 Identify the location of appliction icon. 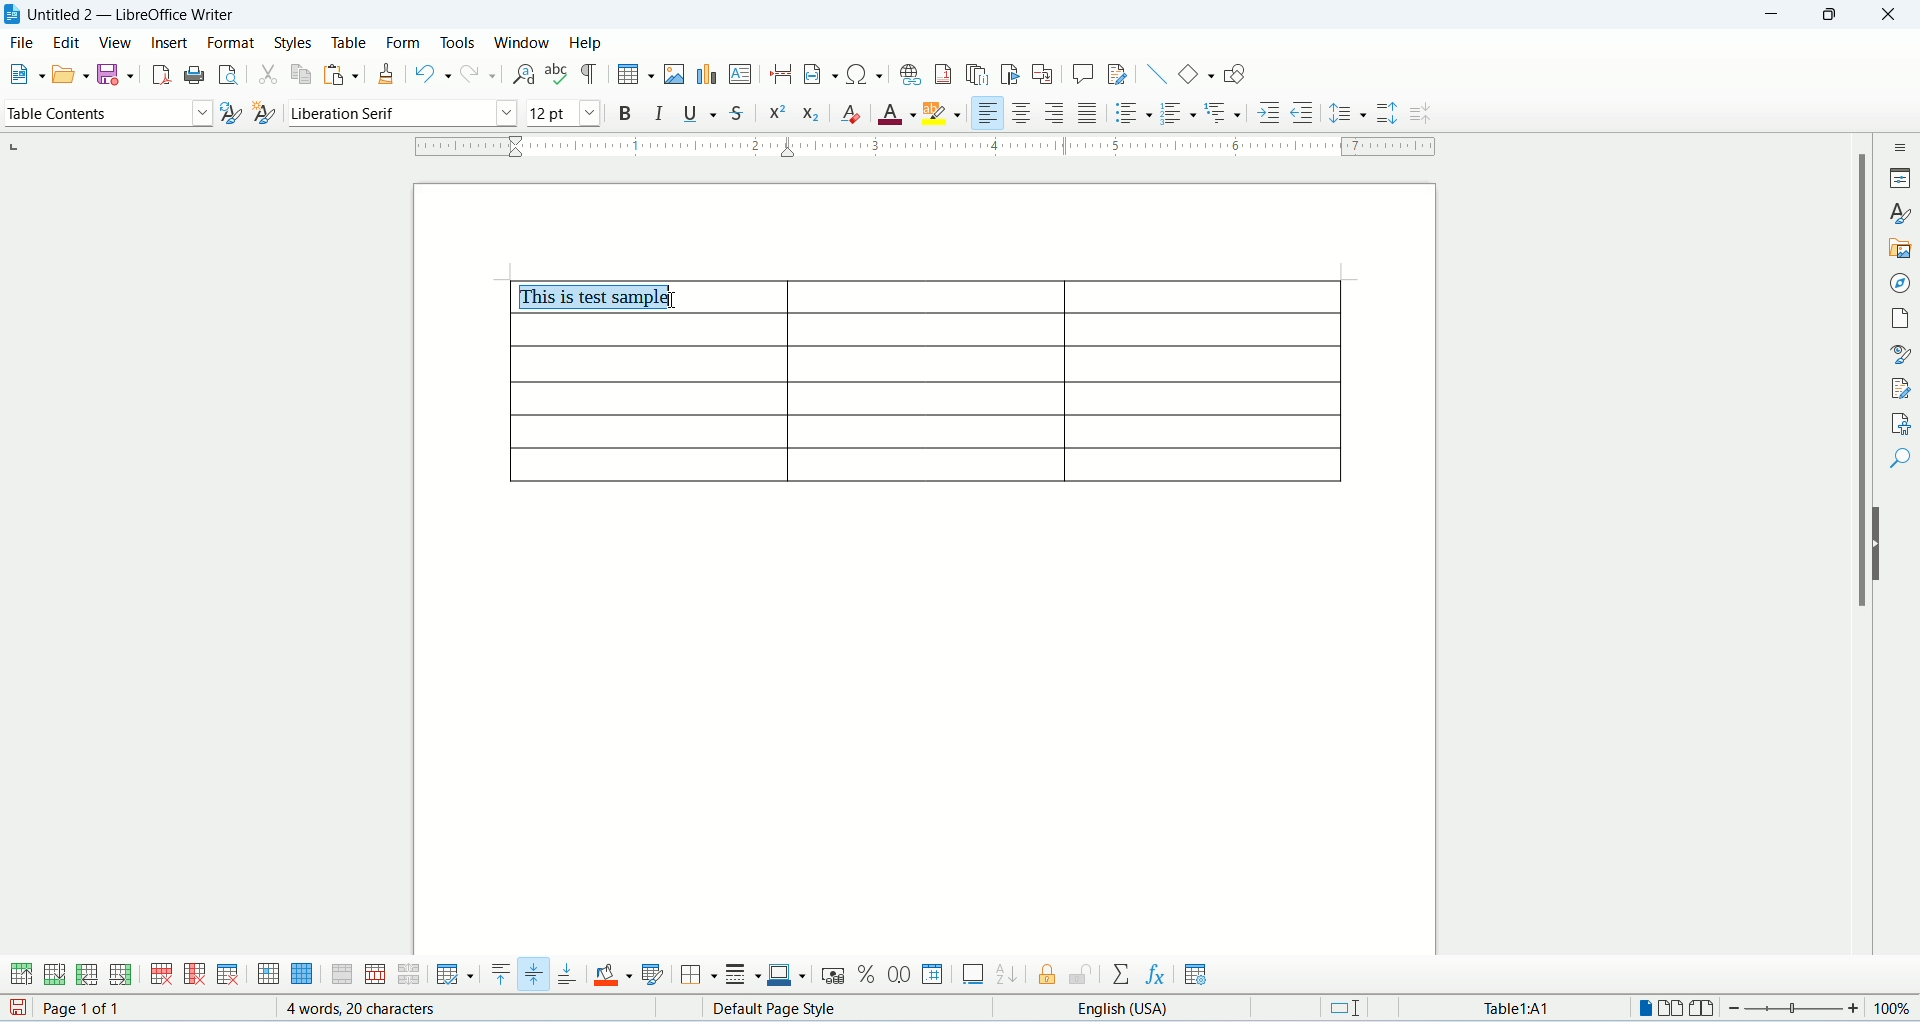
(12, 14).